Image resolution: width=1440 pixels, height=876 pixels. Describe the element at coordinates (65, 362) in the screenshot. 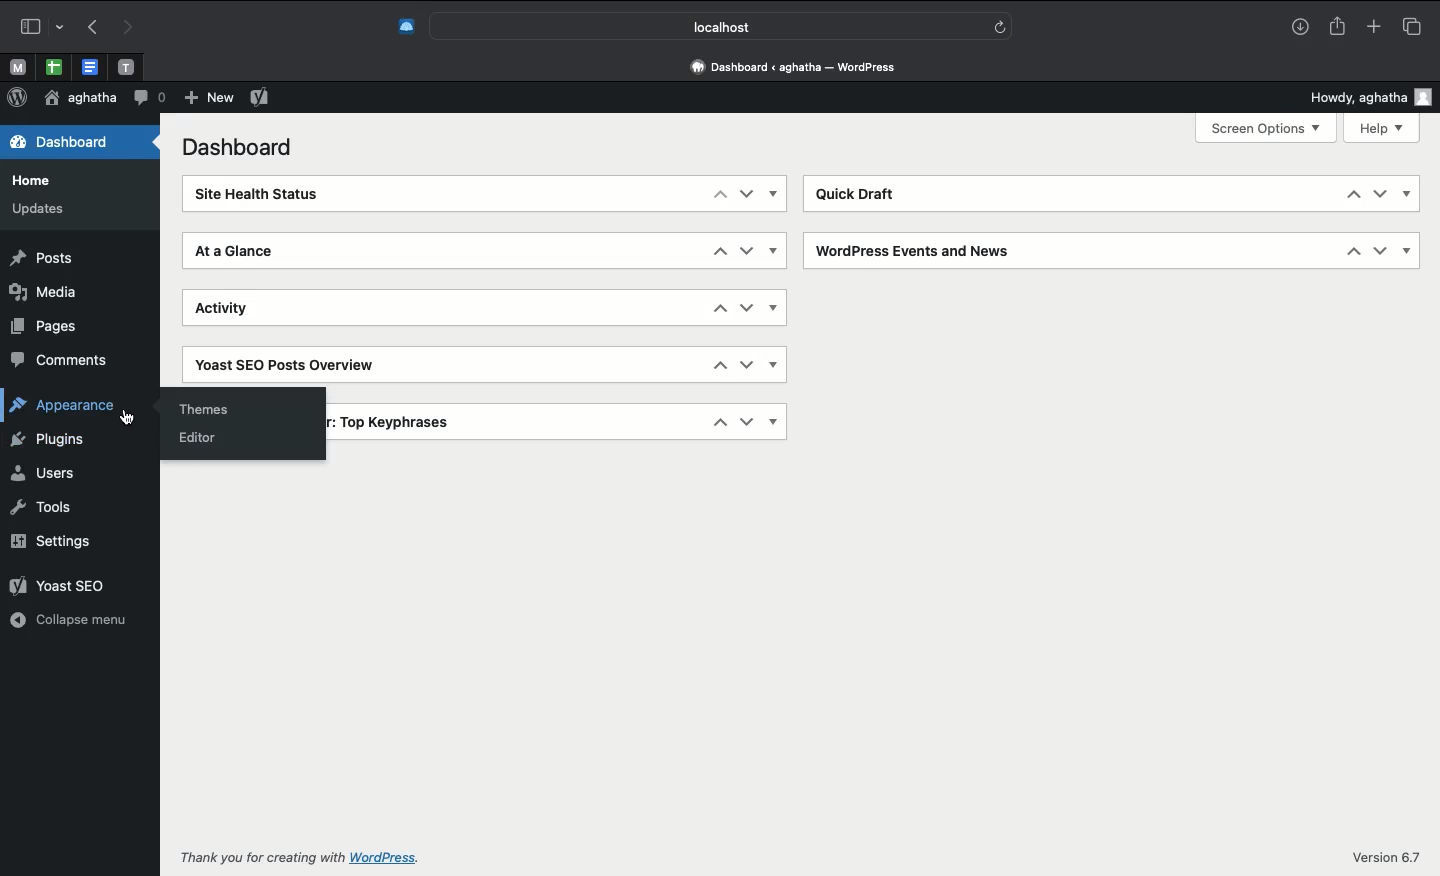

I see `Comments` at that location.